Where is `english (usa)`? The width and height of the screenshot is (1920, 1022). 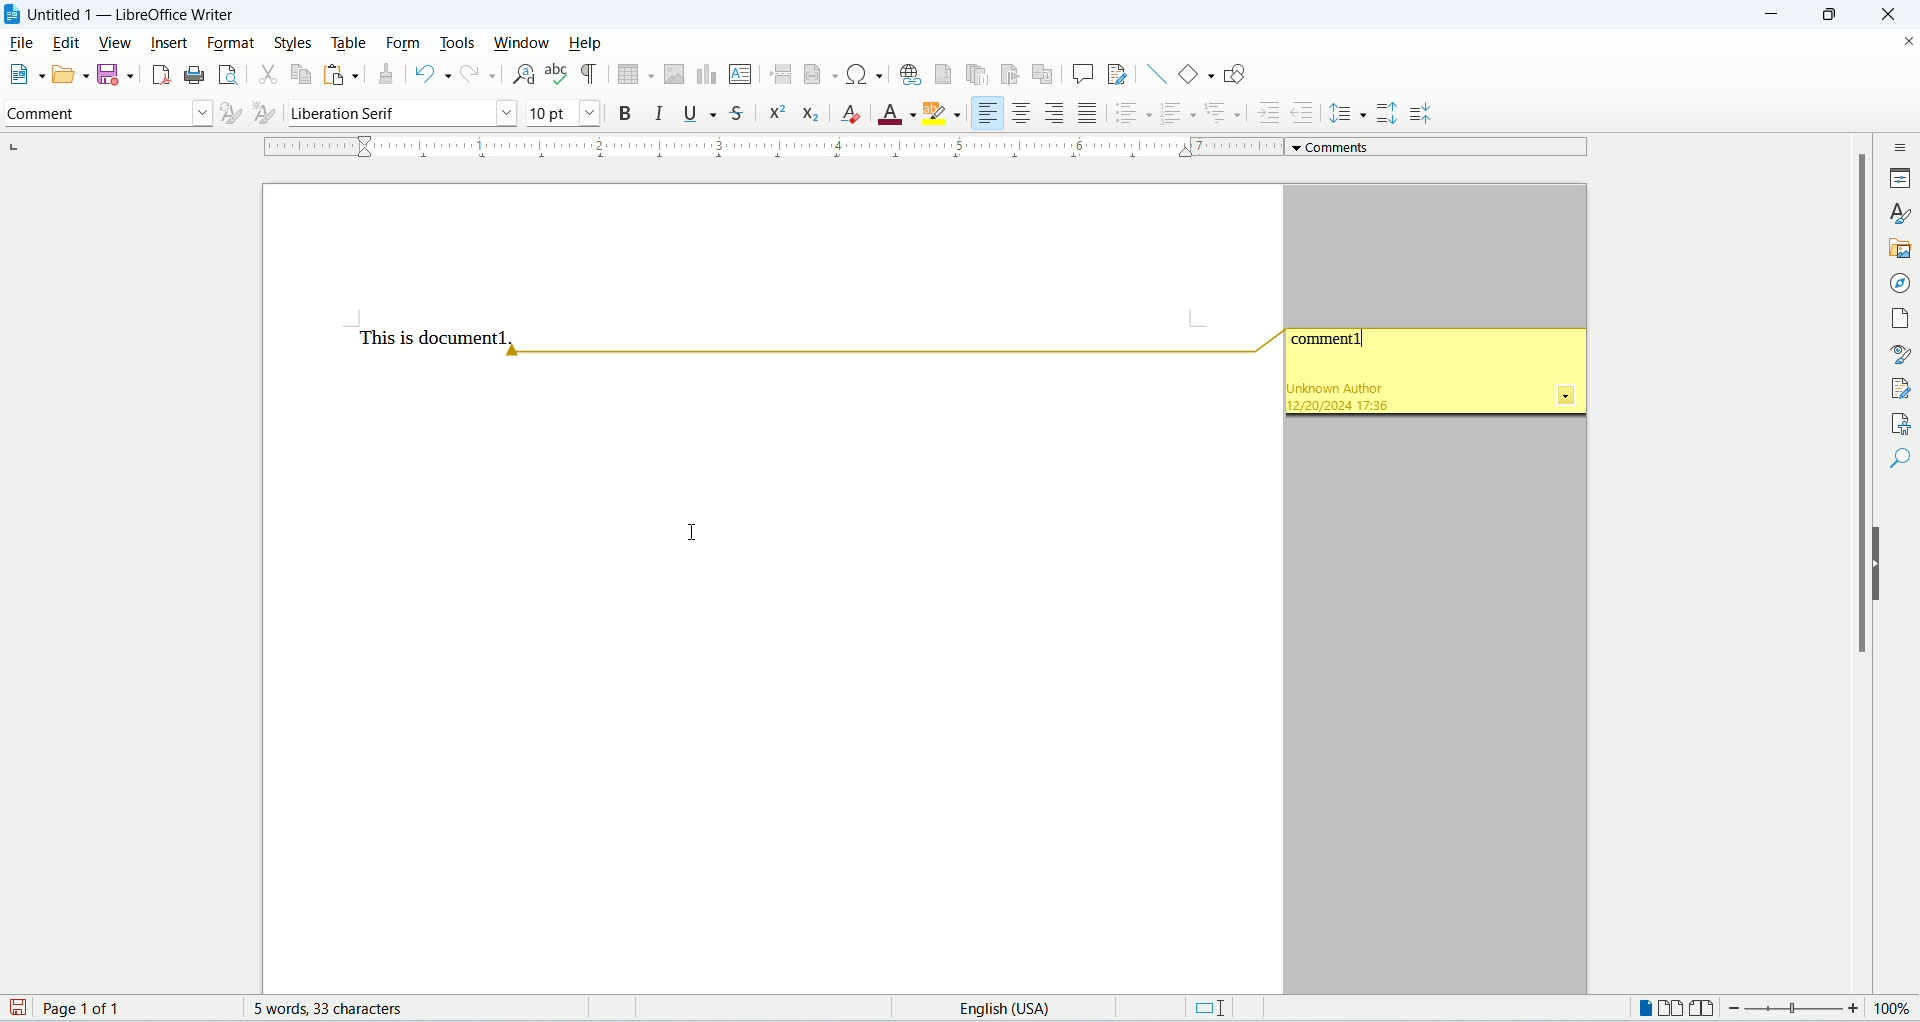
english (usa) is located at coordinates (1012, 1009).